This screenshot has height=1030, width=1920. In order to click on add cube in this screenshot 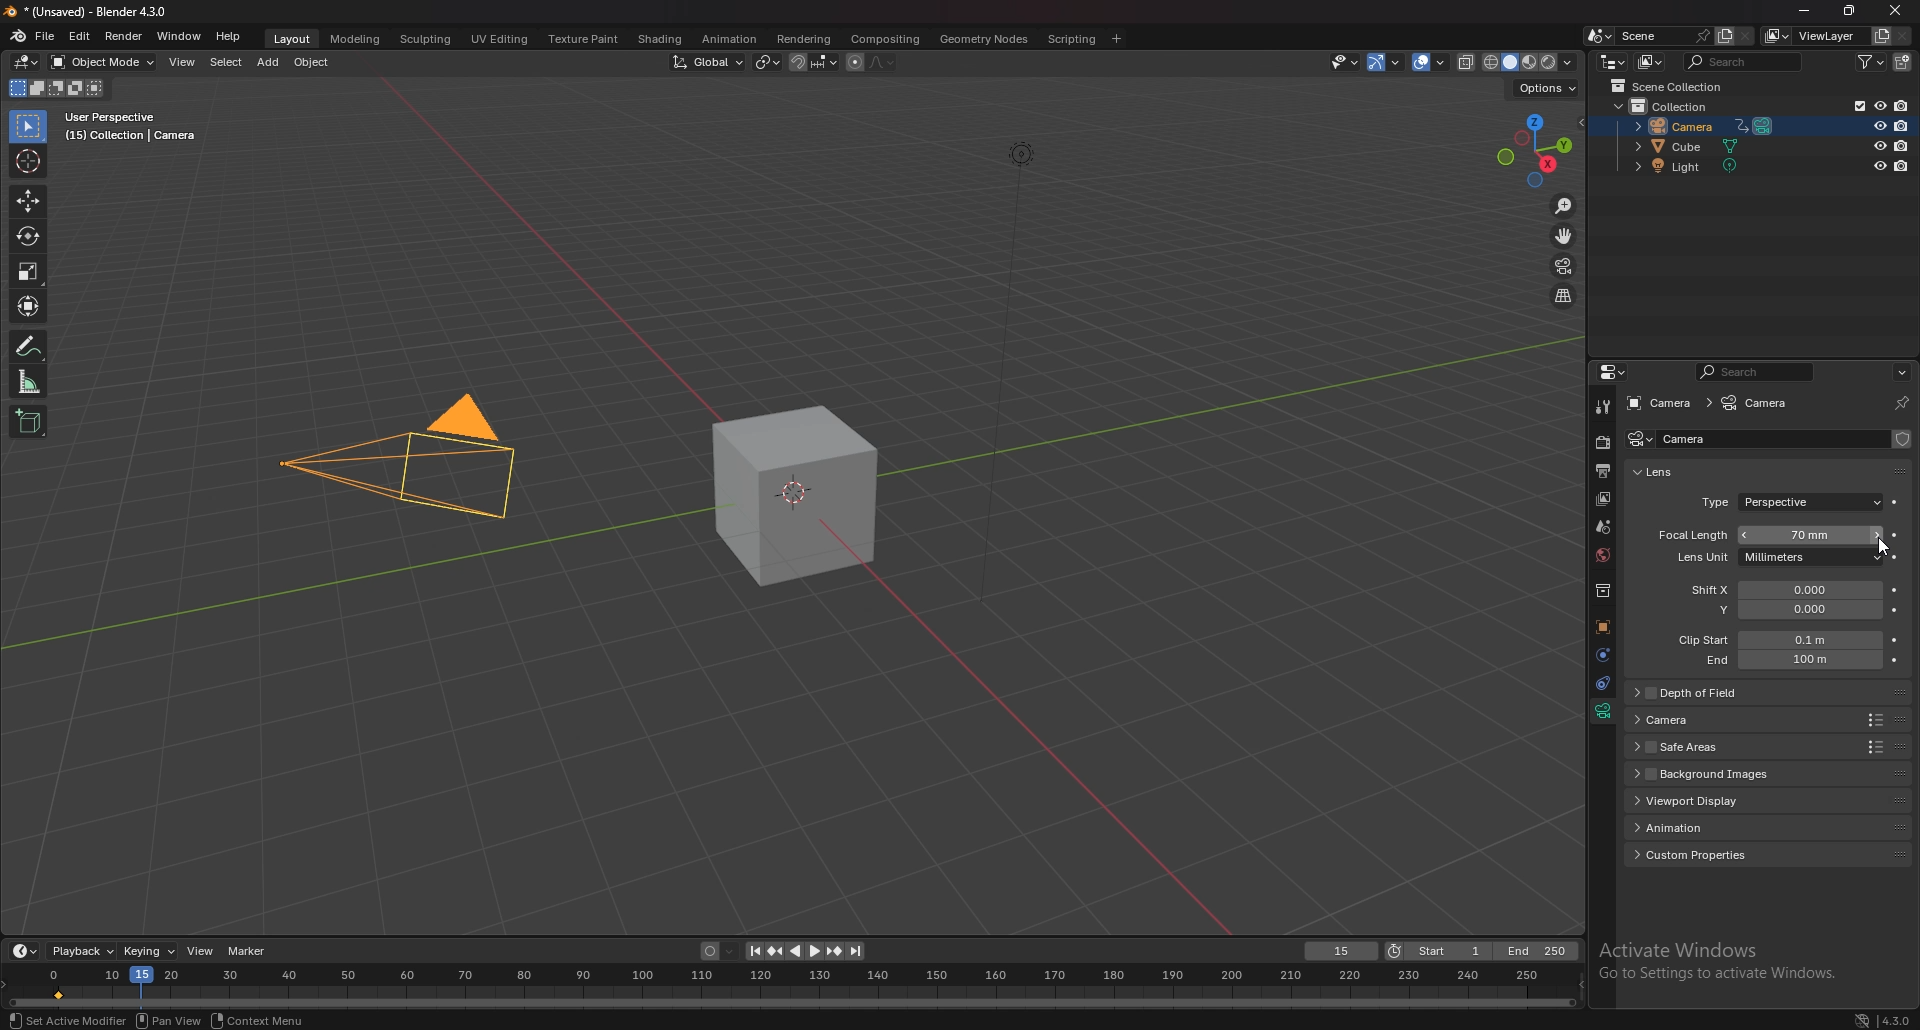, I will do `click(25, 422)`.